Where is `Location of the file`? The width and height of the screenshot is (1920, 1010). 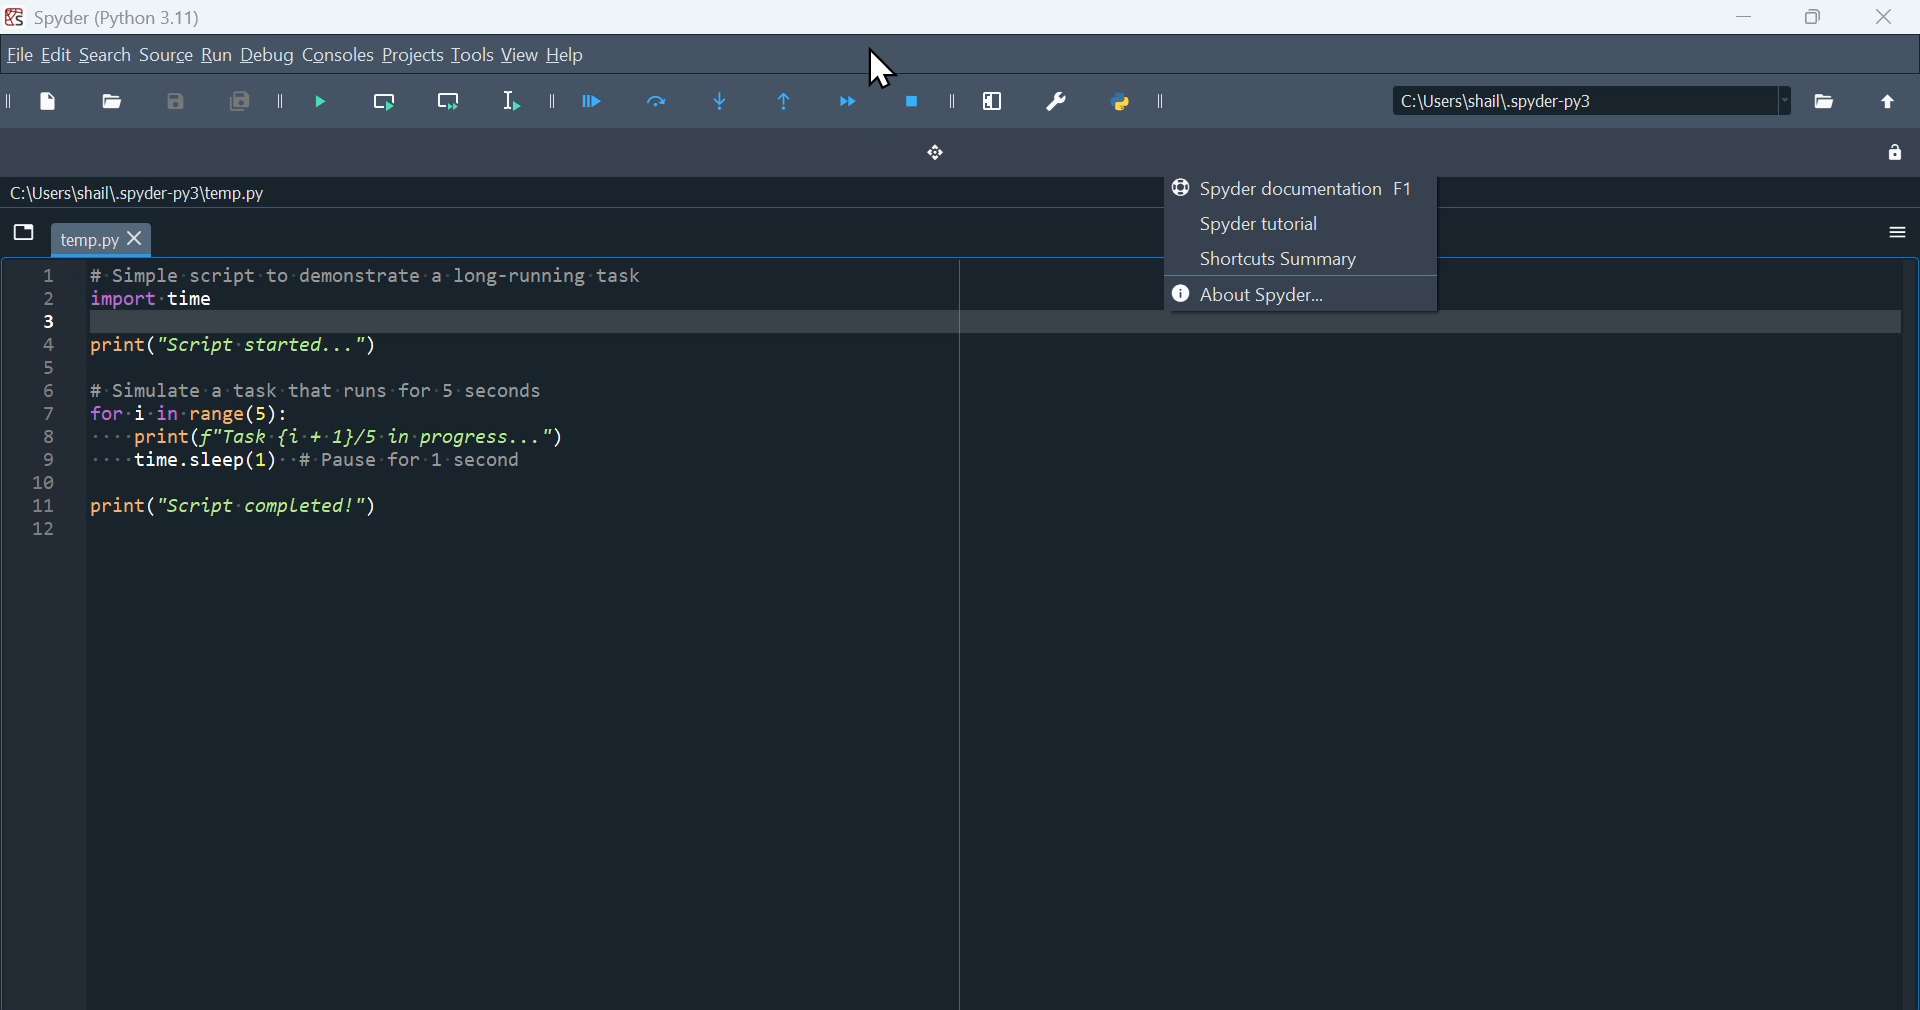
Location of the file is located at coordinates (1571, 99).